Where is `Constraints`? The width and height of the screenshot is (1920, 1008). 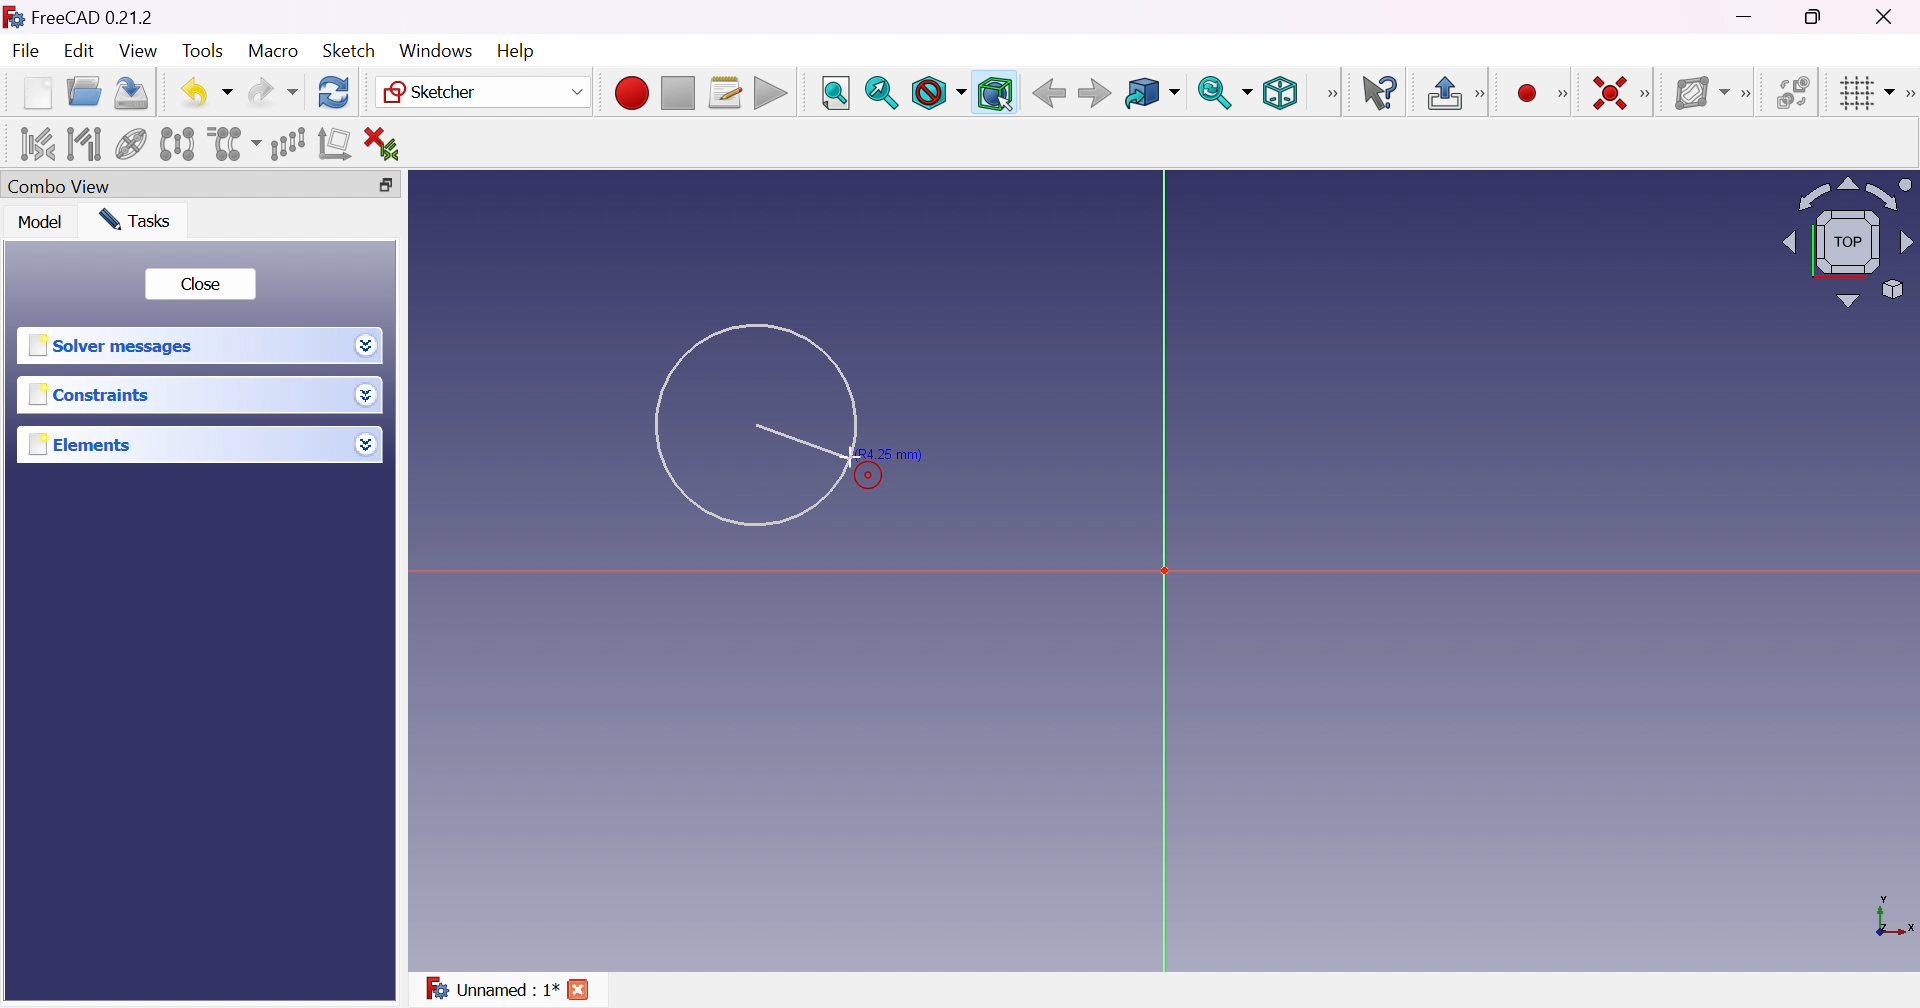
Constraints is located at coordinates (94, 395).